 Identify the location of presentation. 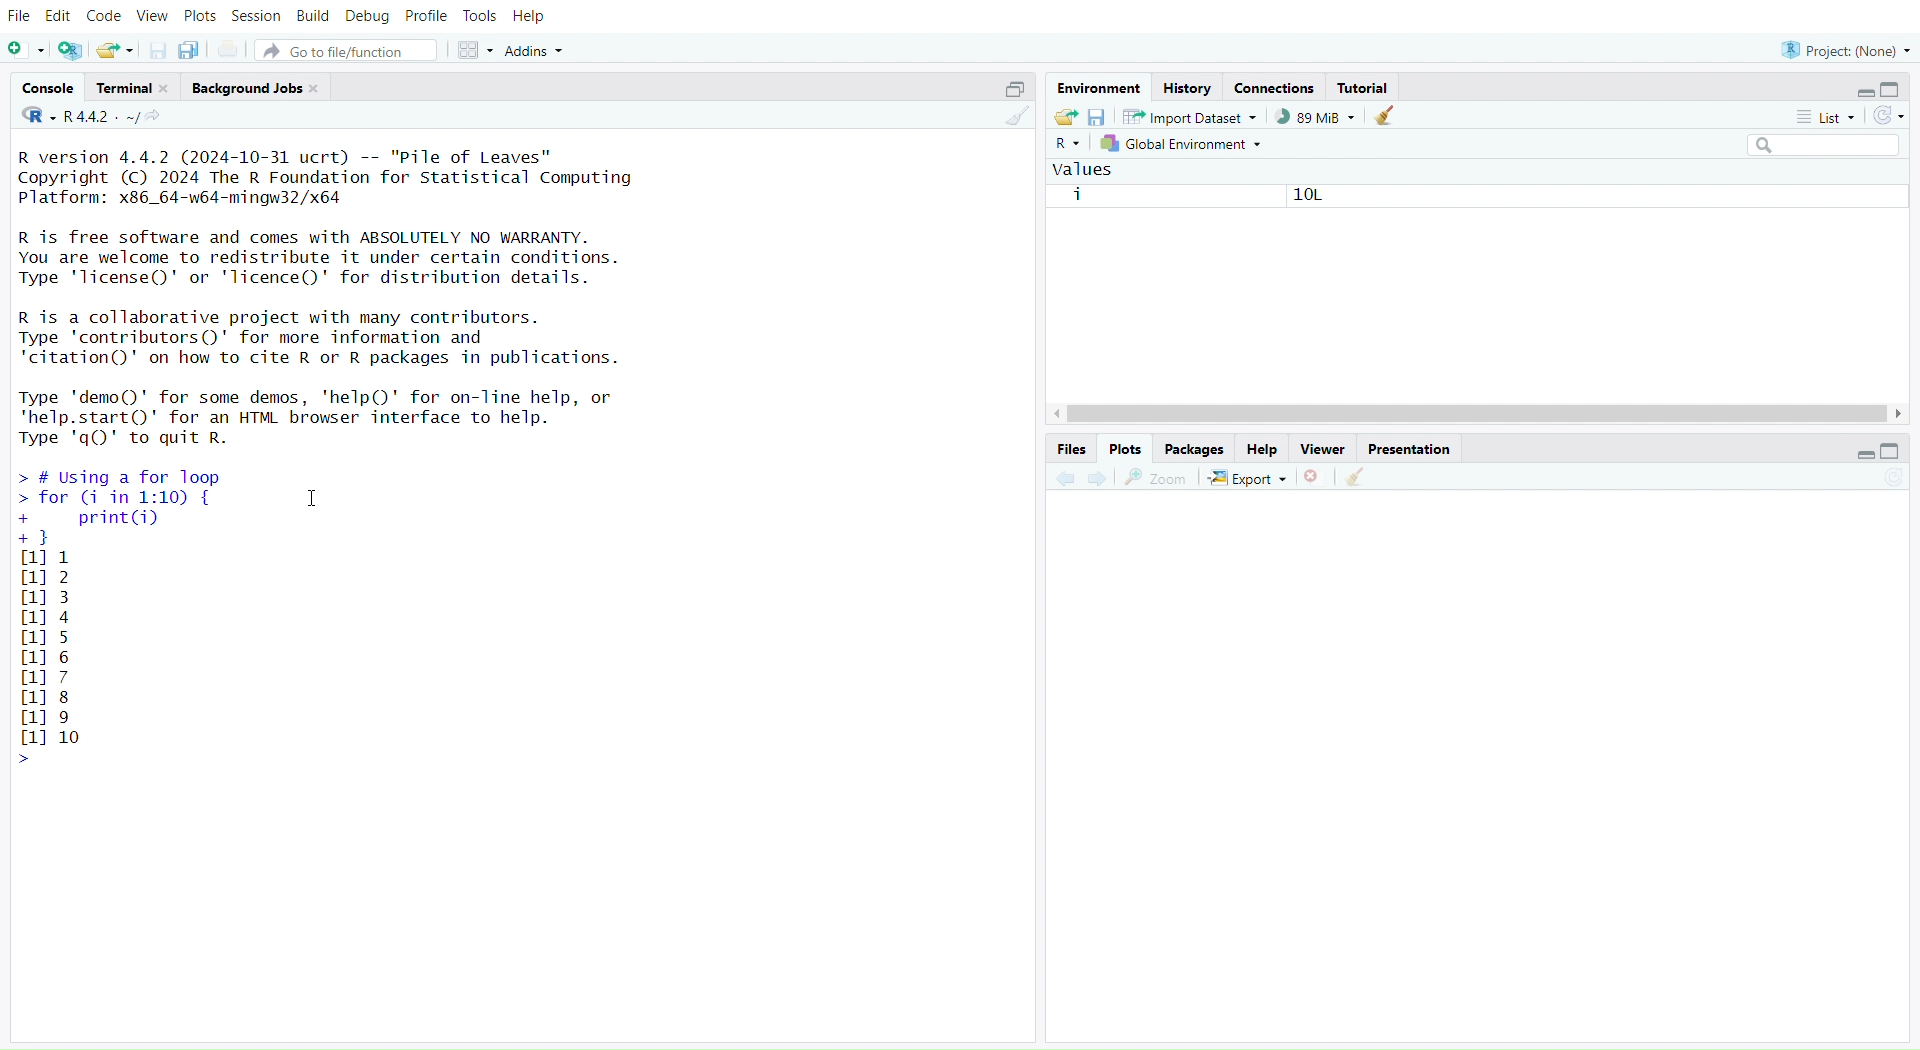
(1412, 451).